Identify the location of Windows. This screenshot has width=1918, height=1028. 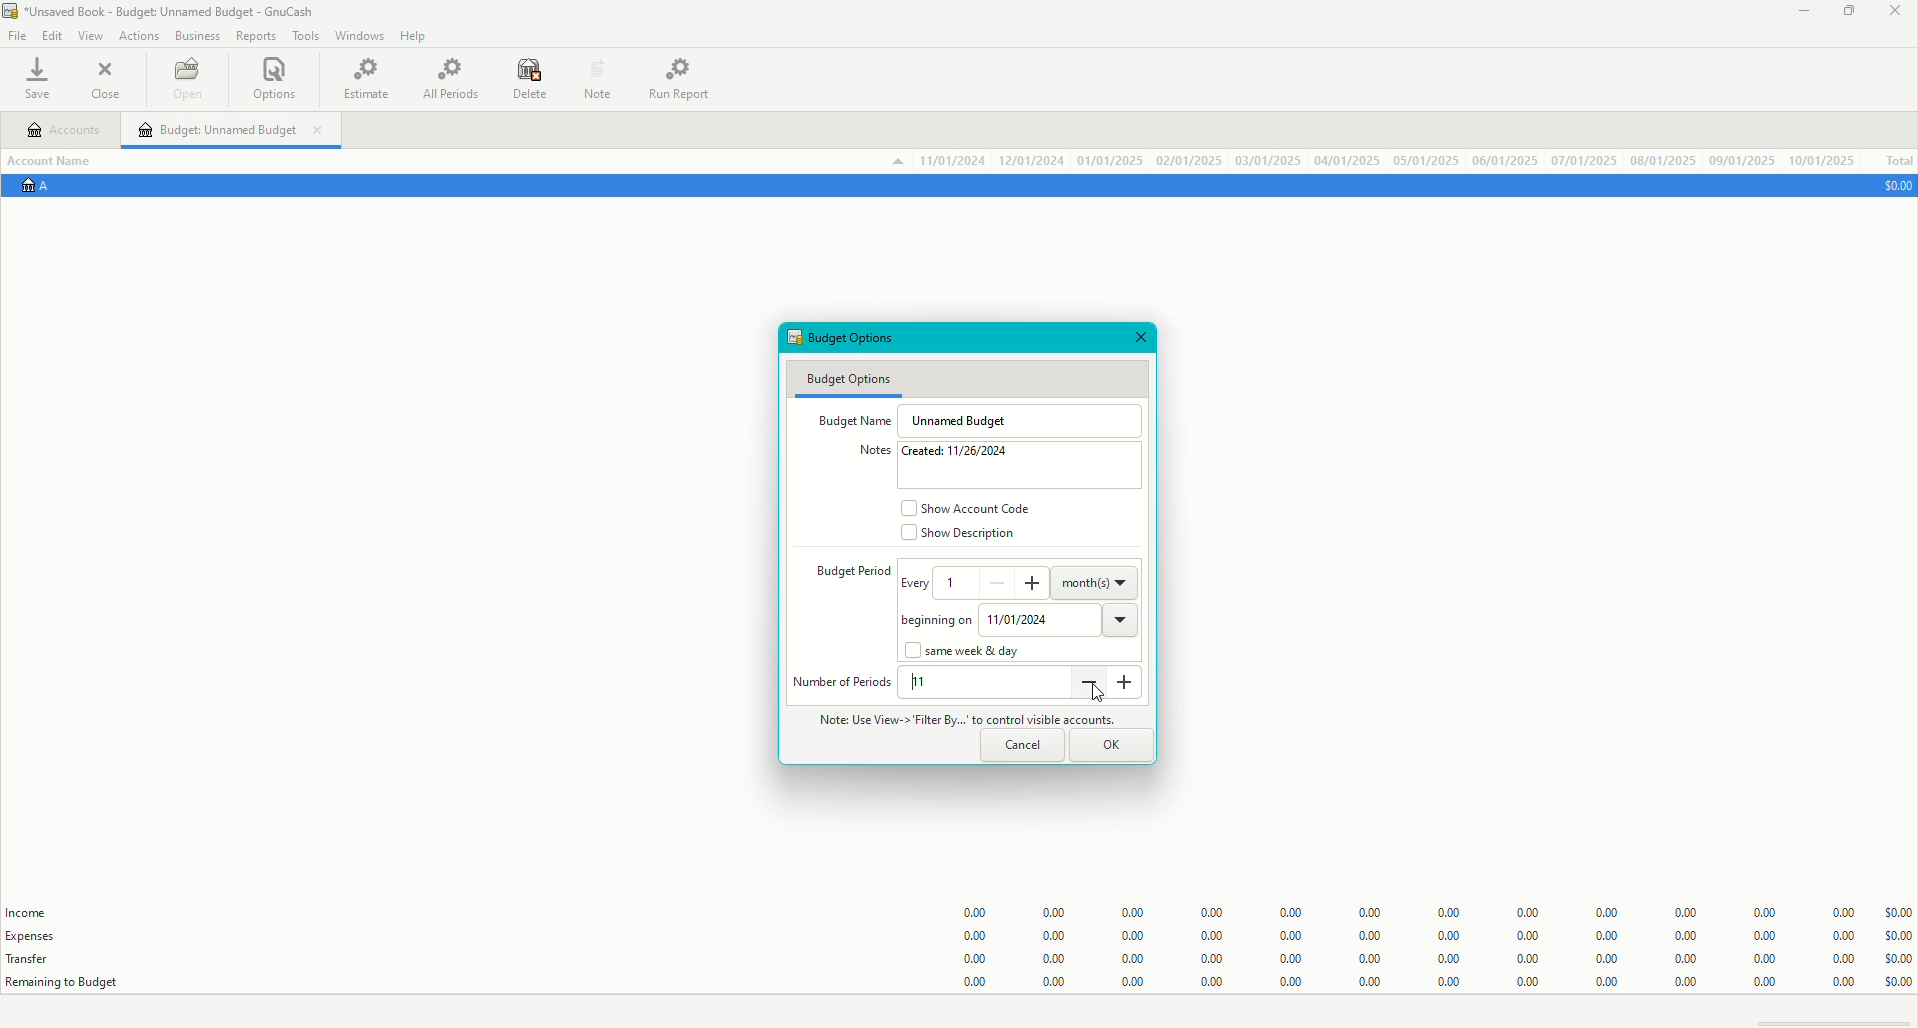
(359, 38).